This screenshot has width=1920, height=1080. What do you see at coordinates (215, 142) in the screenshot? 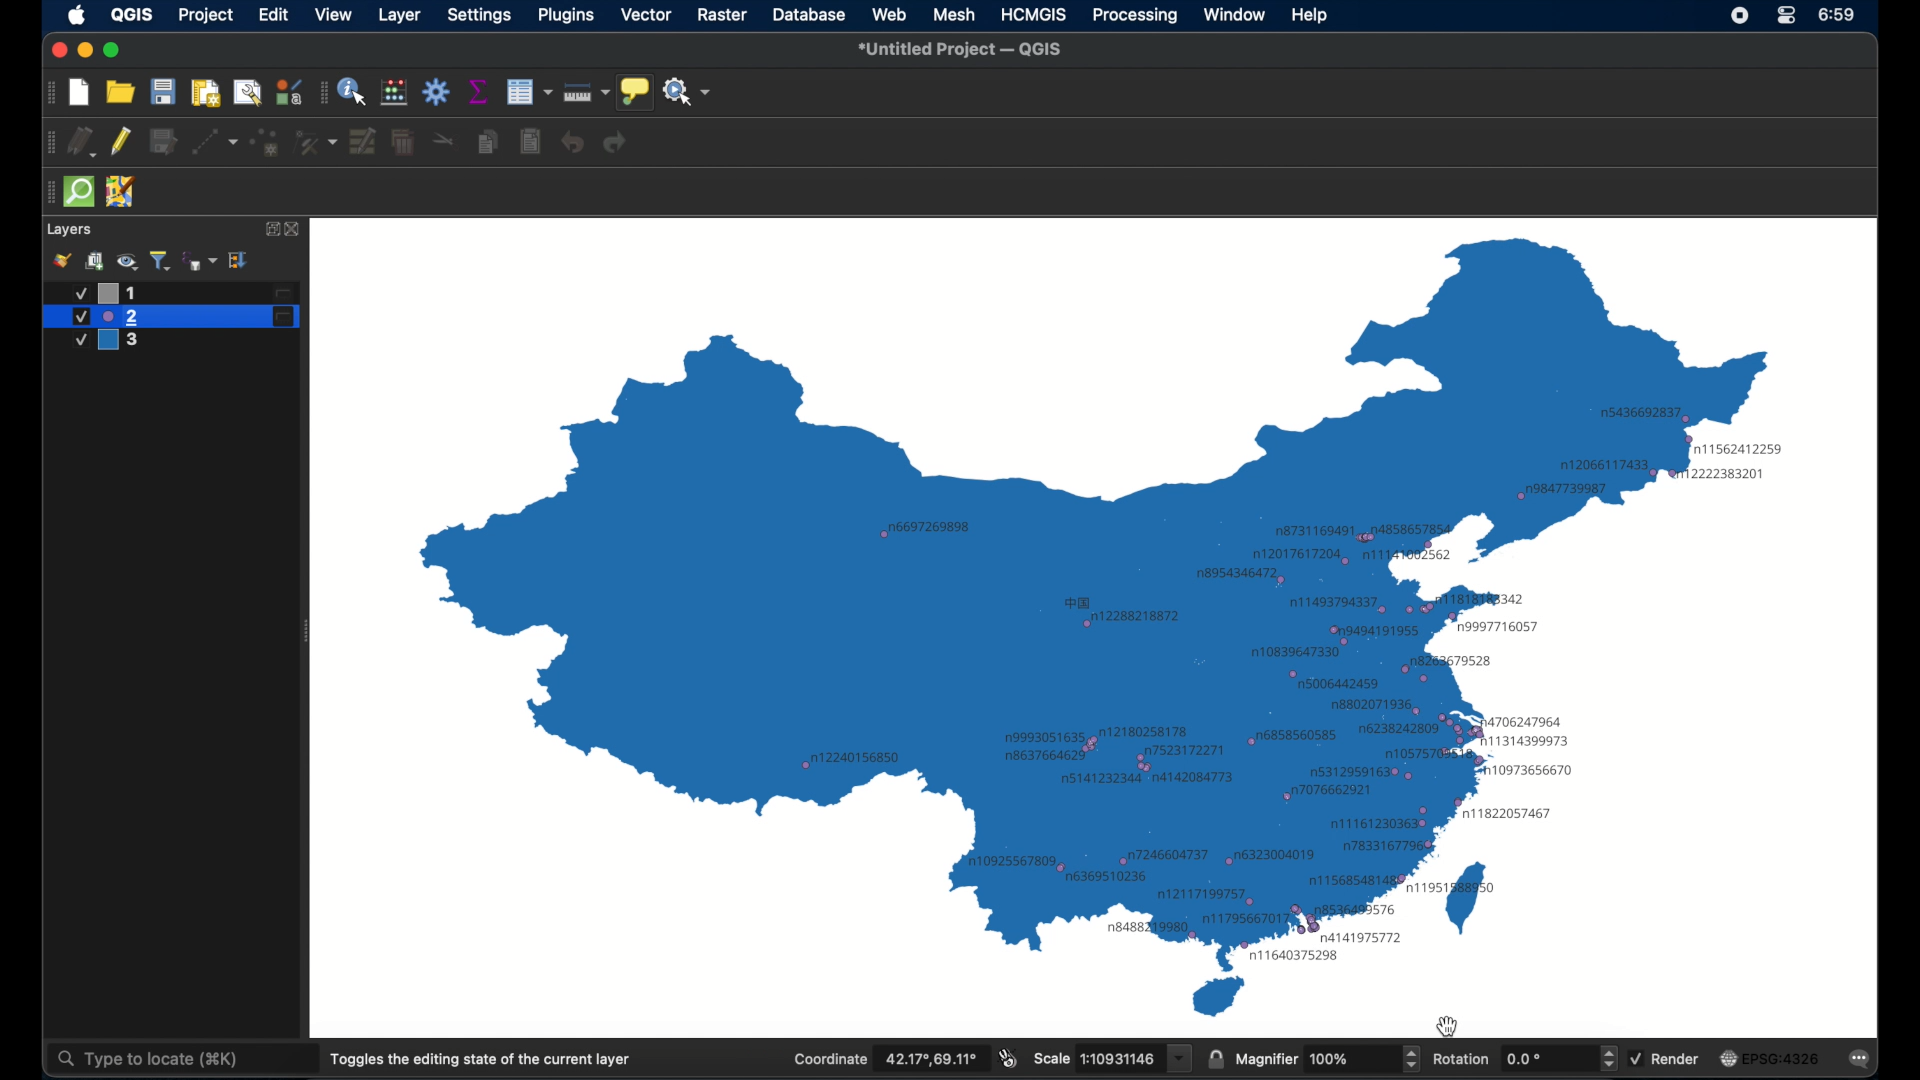
I see `digitize  with segment` at bounding box center [215, 142].